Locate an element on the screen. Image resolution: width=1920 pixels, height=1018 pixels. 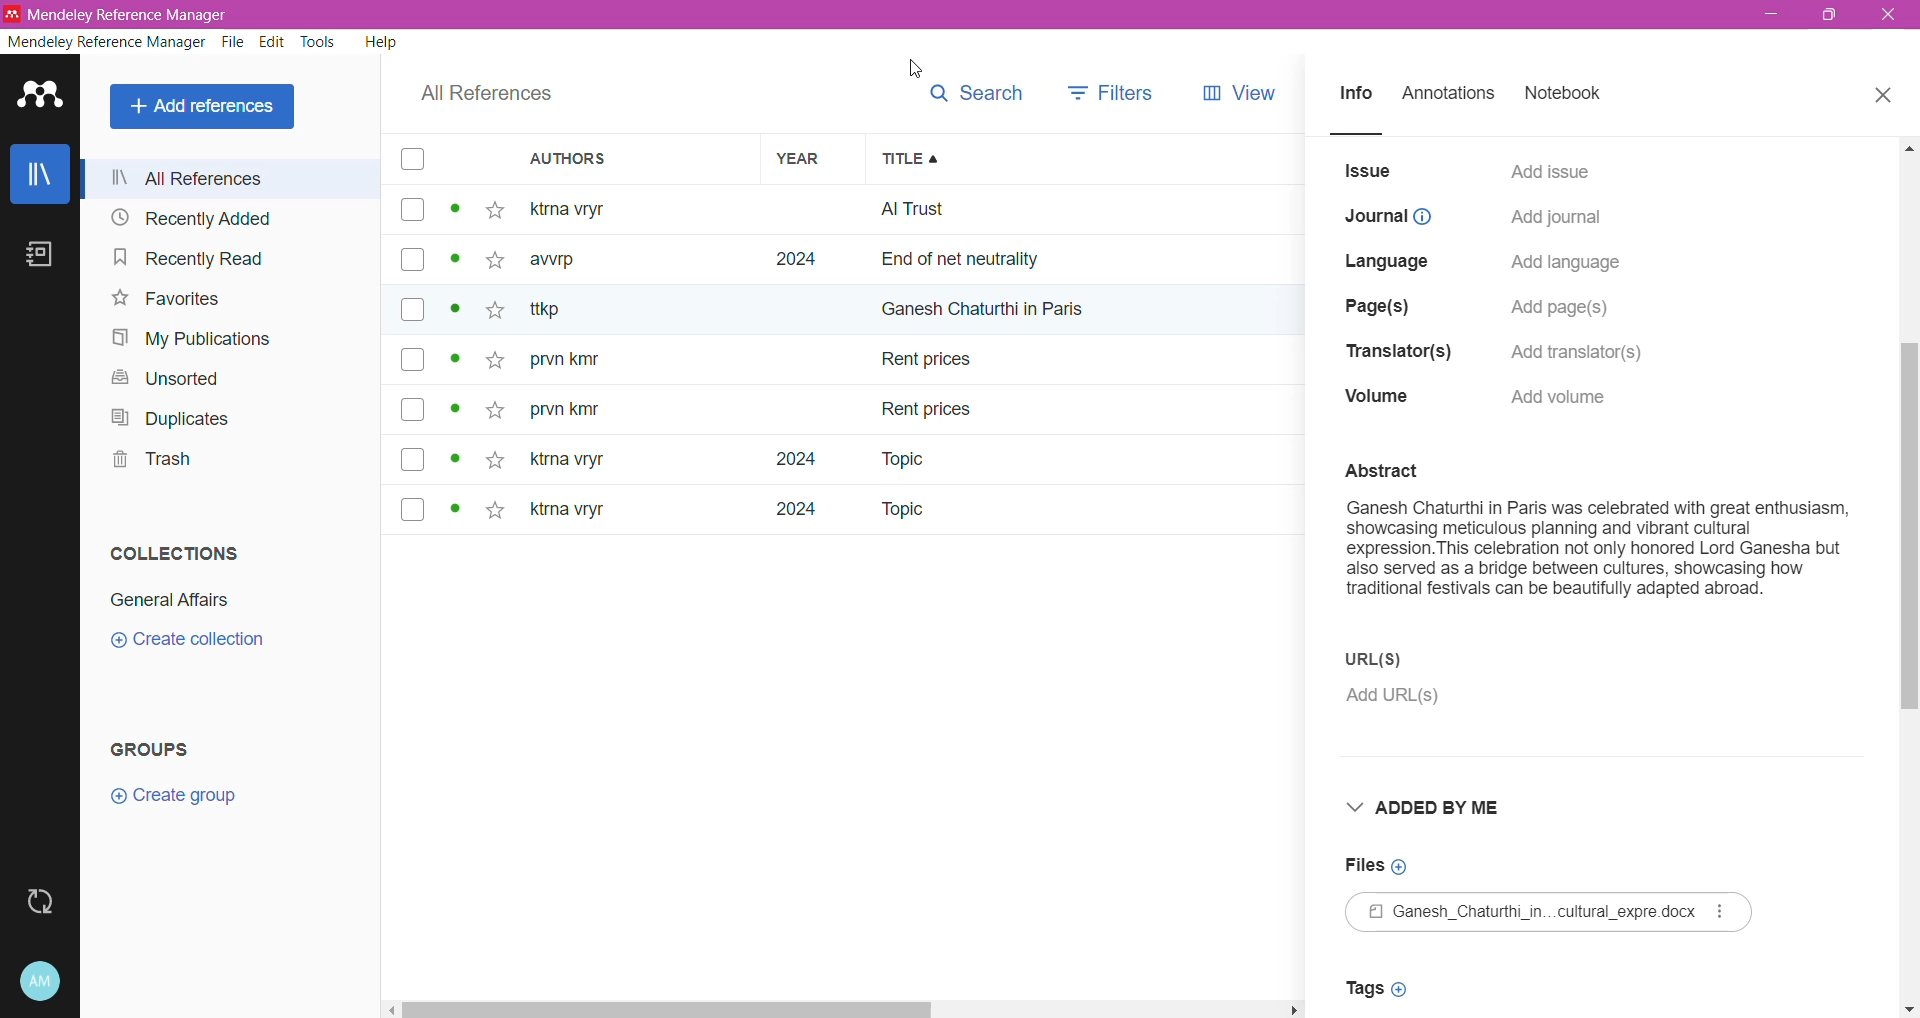
Search is located at coordinates (976, 94).